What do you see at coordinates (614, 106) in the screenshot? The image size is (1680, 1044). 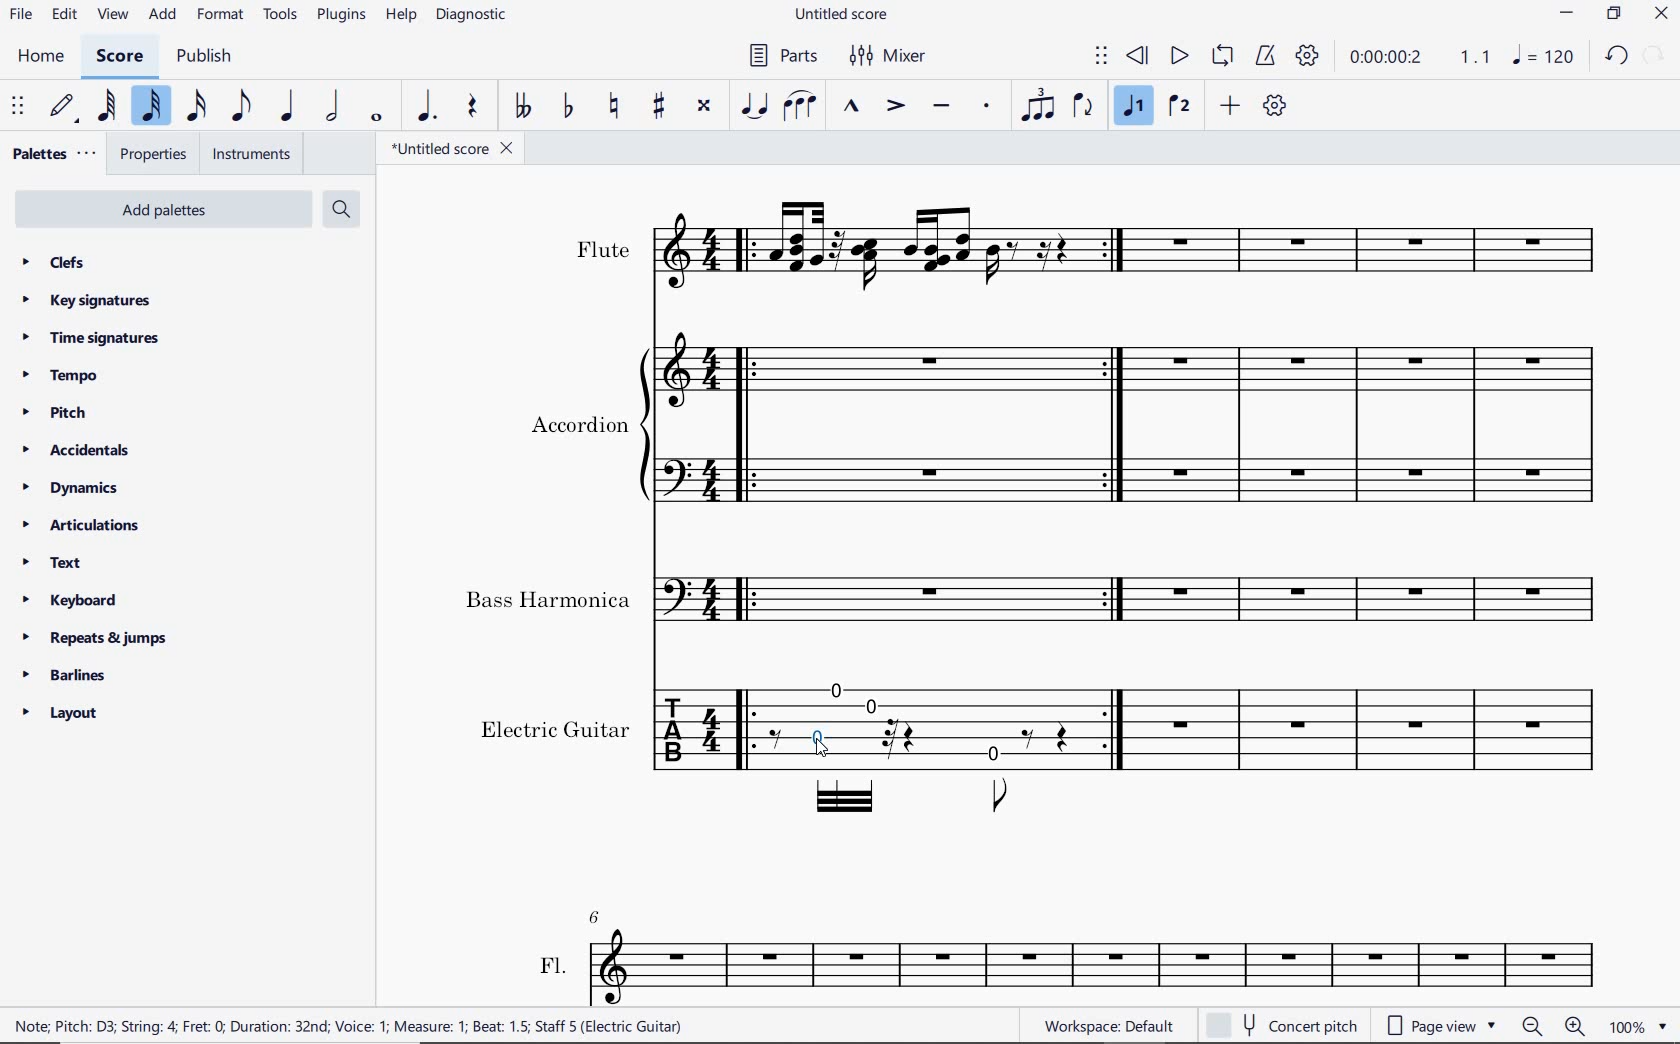 I see `toggle natural` at bounding box center [614, 106].